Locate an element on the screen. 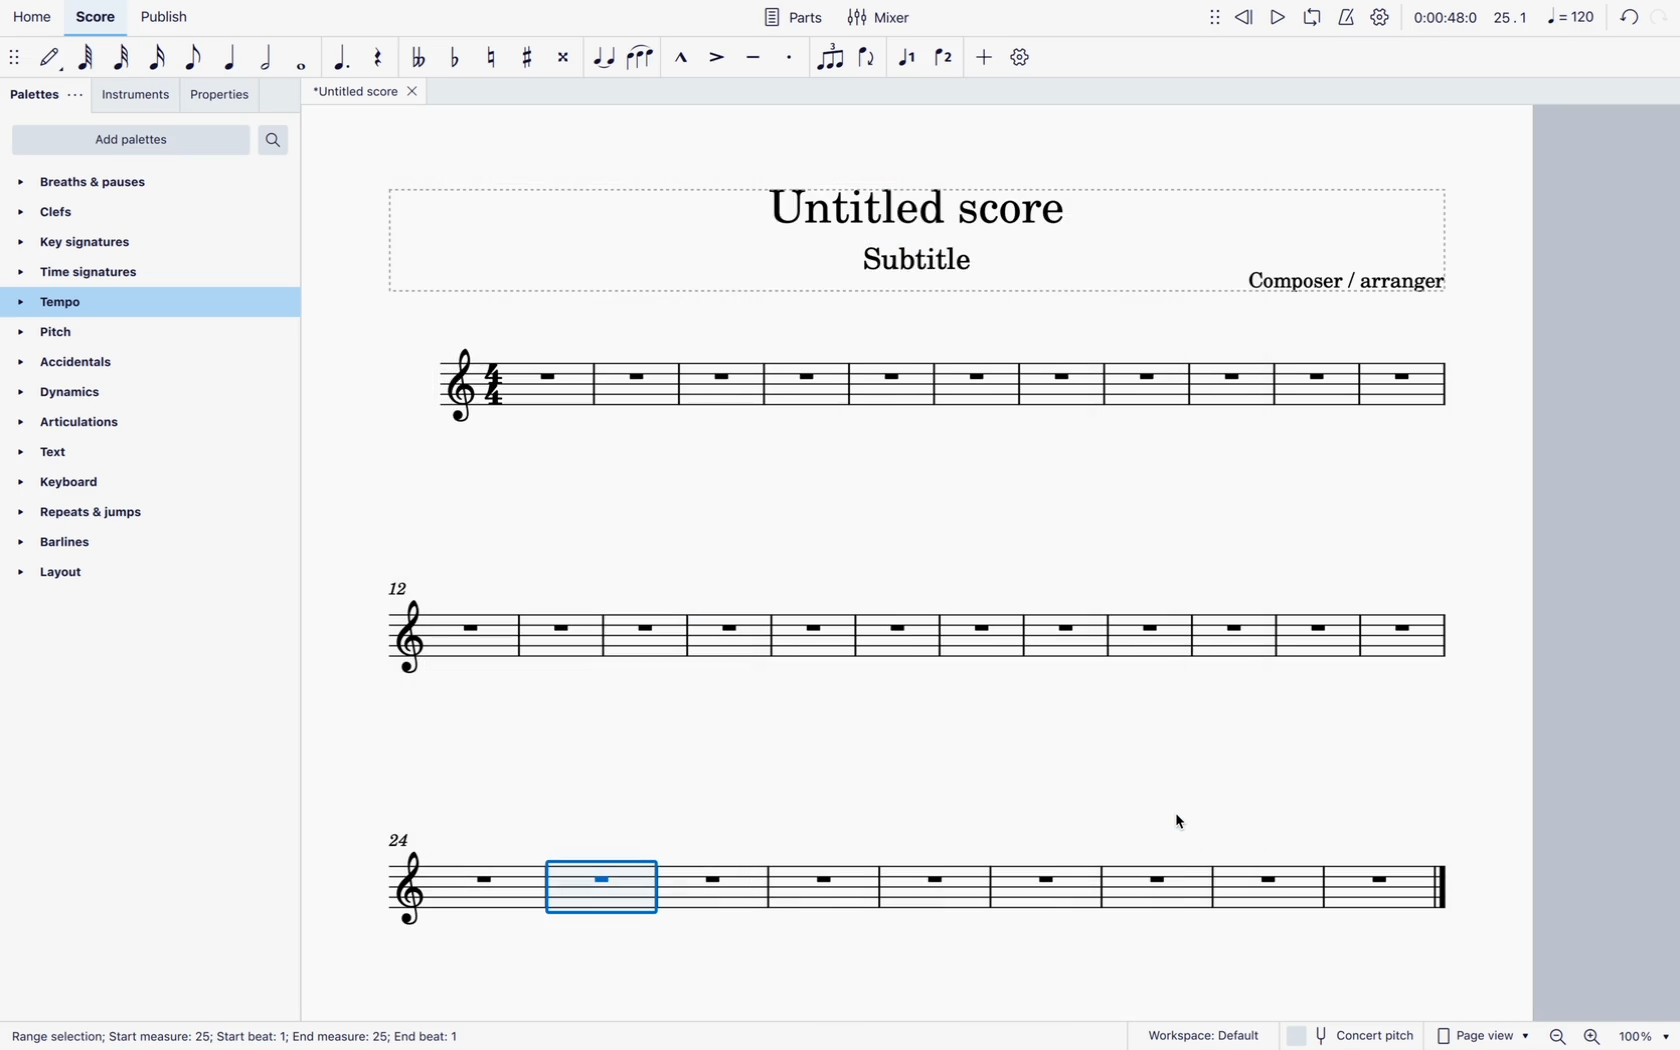 Image resolution: width=1680 pixels, height=1050 pixels. score is located at coordinates (394, 880).